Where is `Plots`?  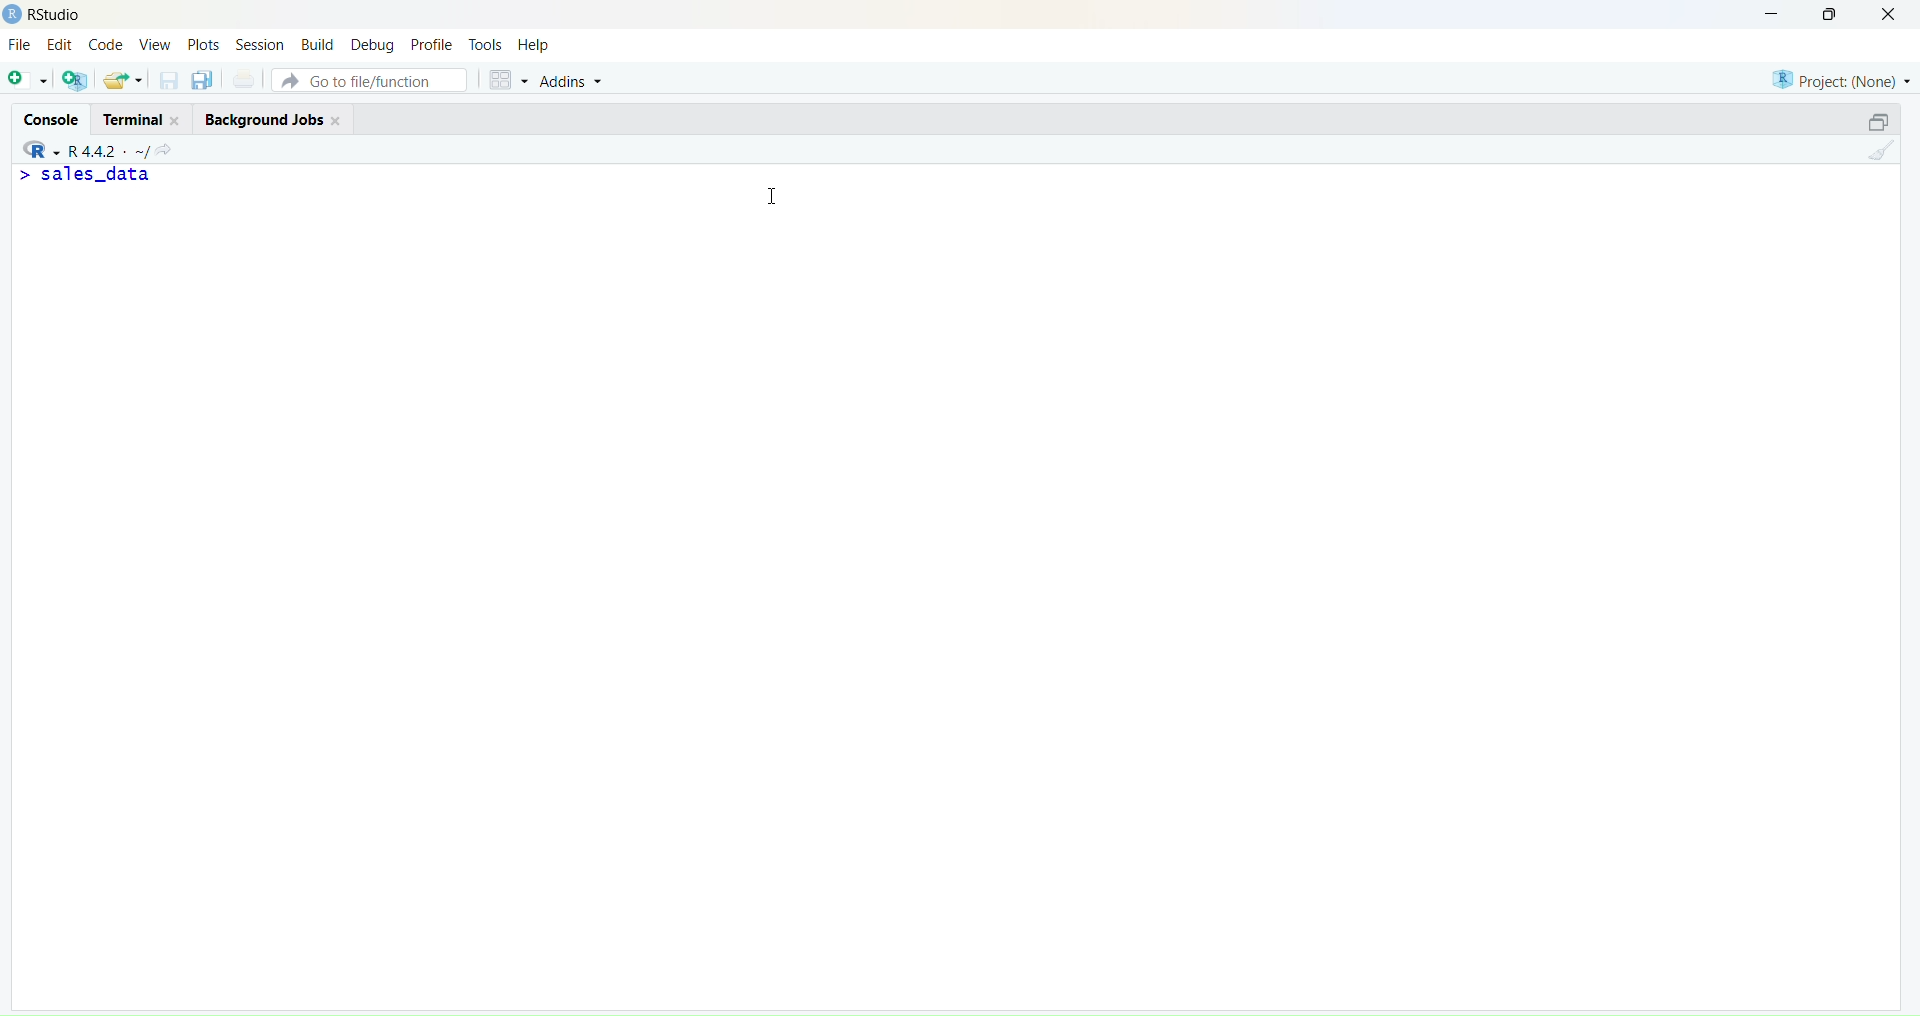 Plots is located at coordinates (203, 42).